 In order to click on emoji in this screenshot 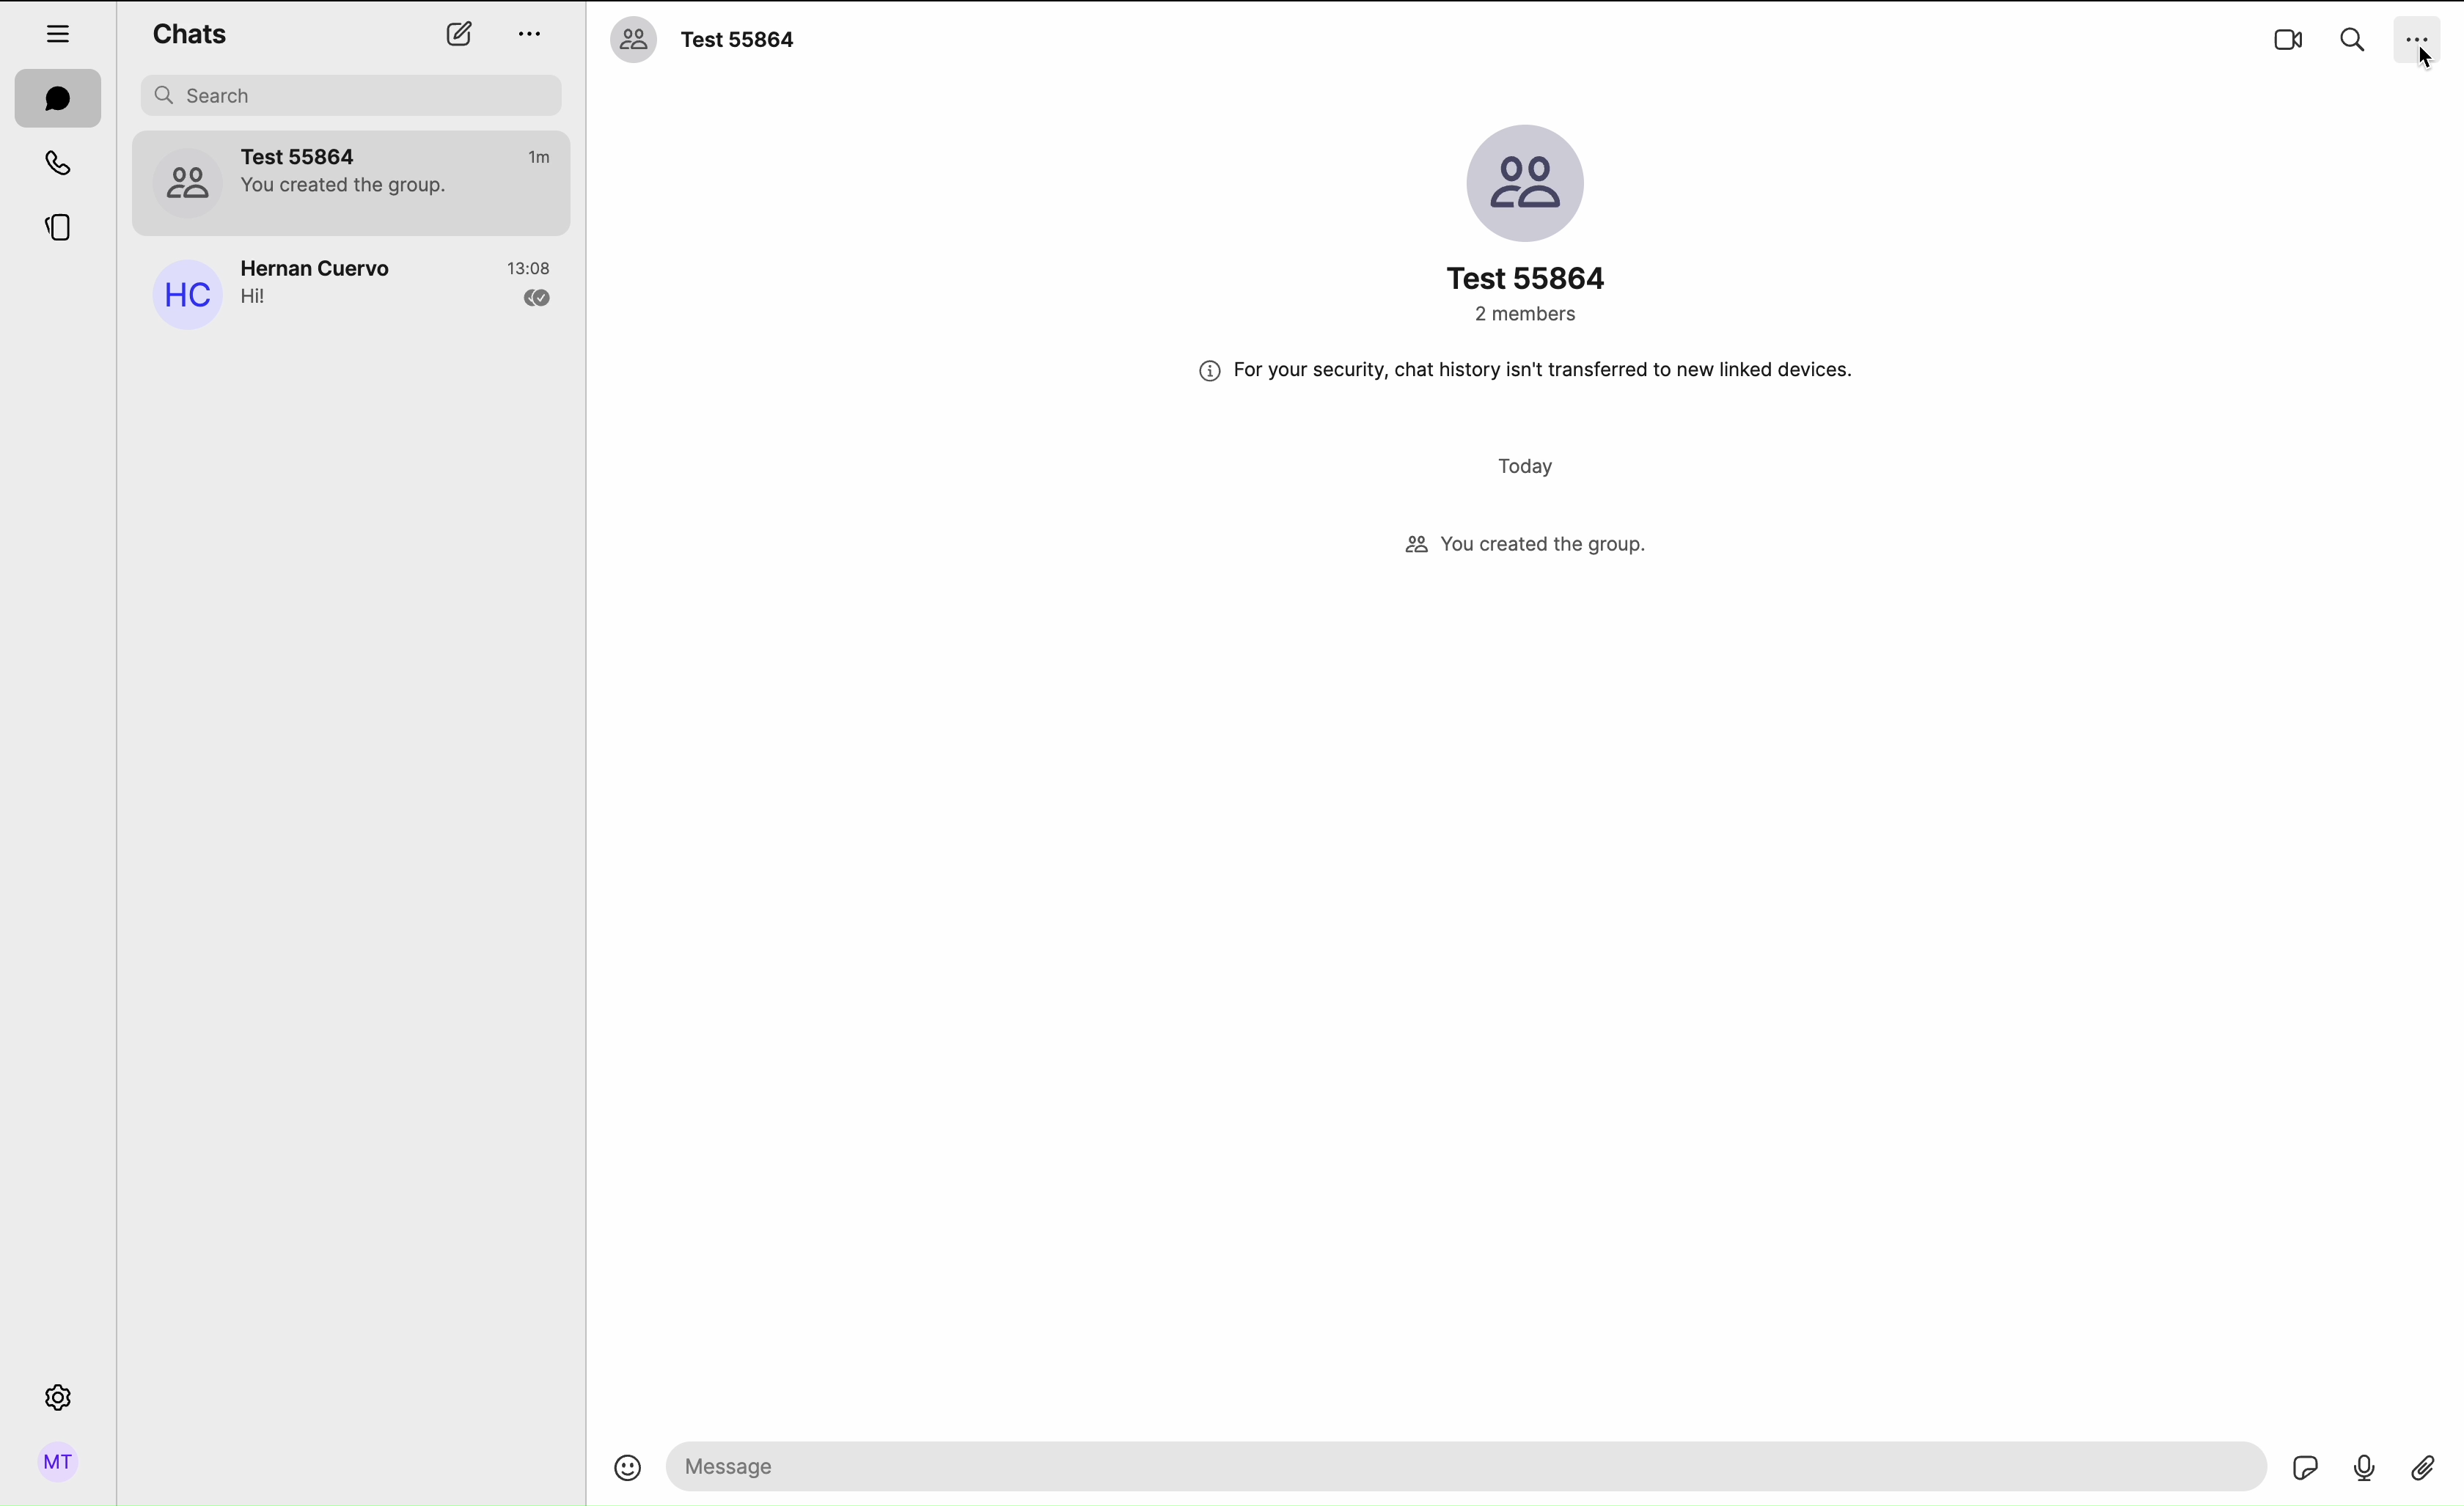, I will do `click(630, 1476)`.